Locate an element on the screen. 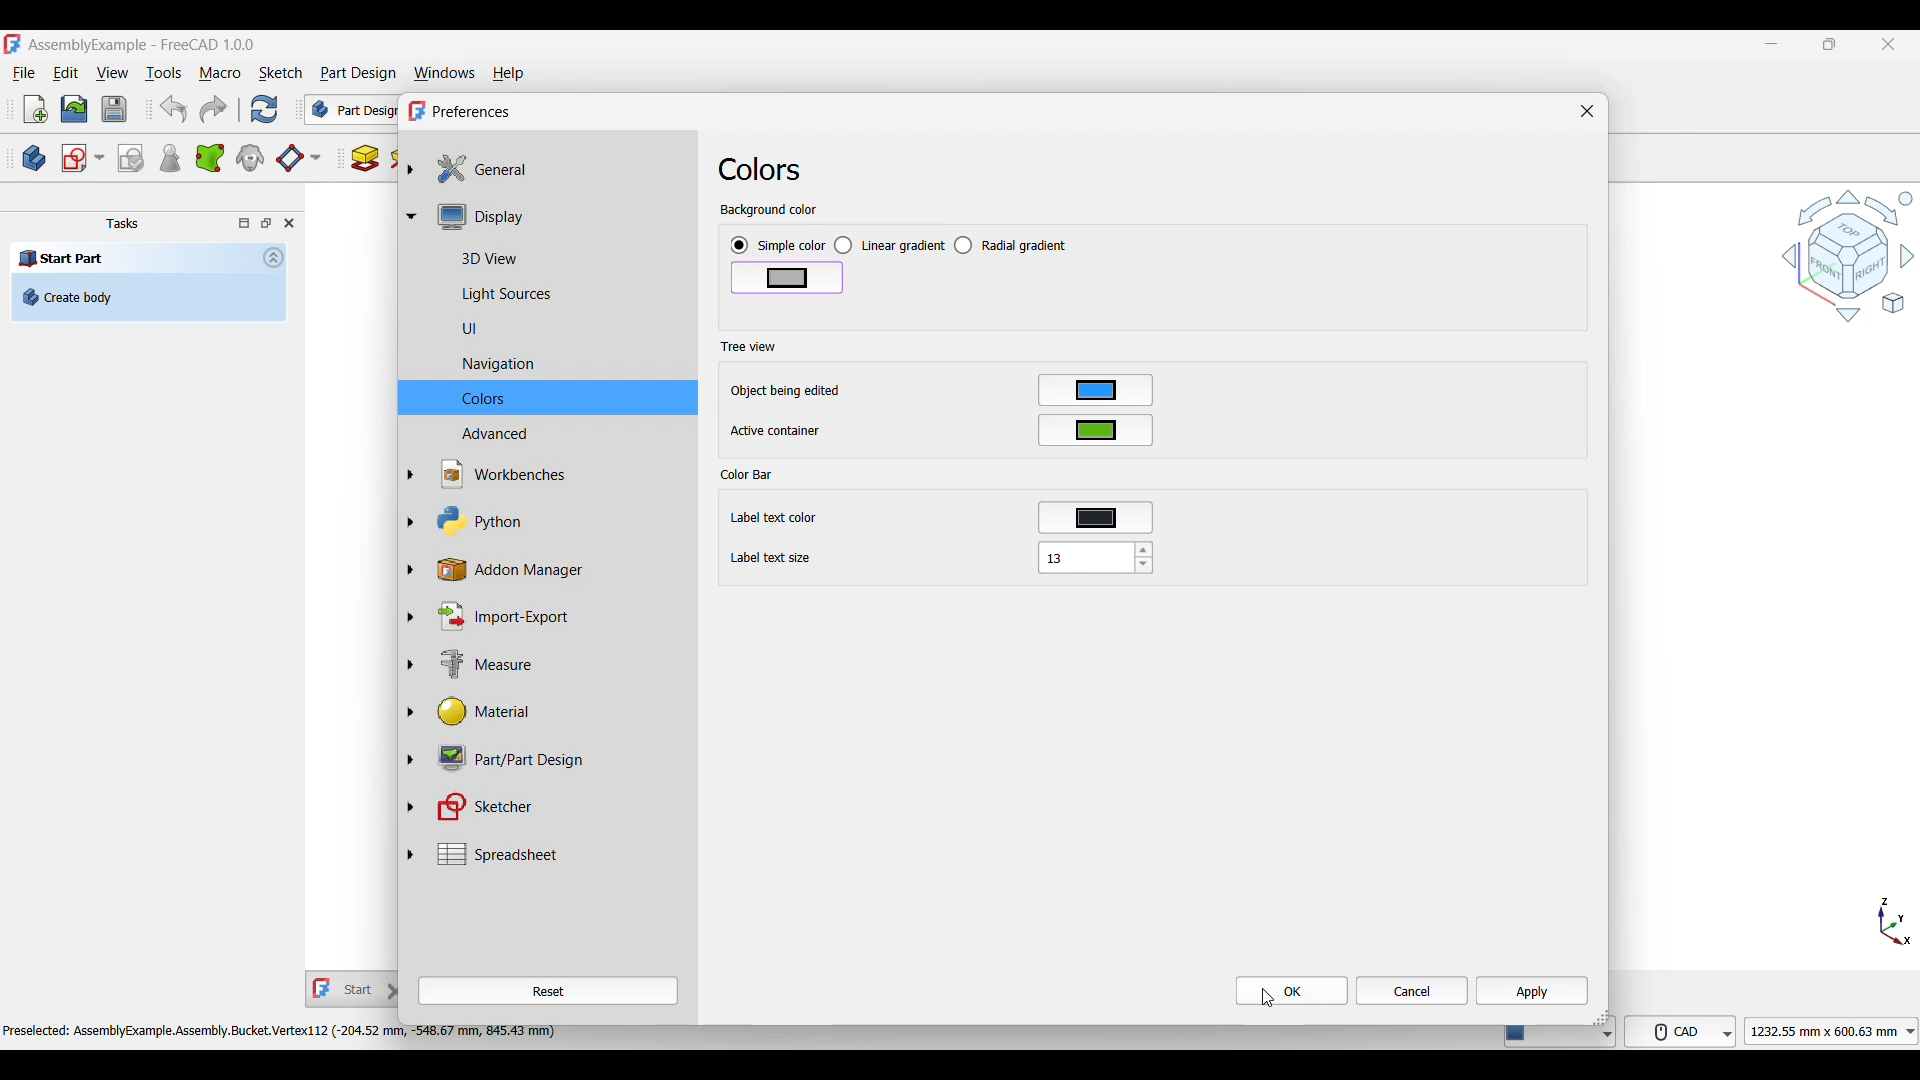 The image size is (1920, 1080). Display setting is located at coordinates (558, 216).